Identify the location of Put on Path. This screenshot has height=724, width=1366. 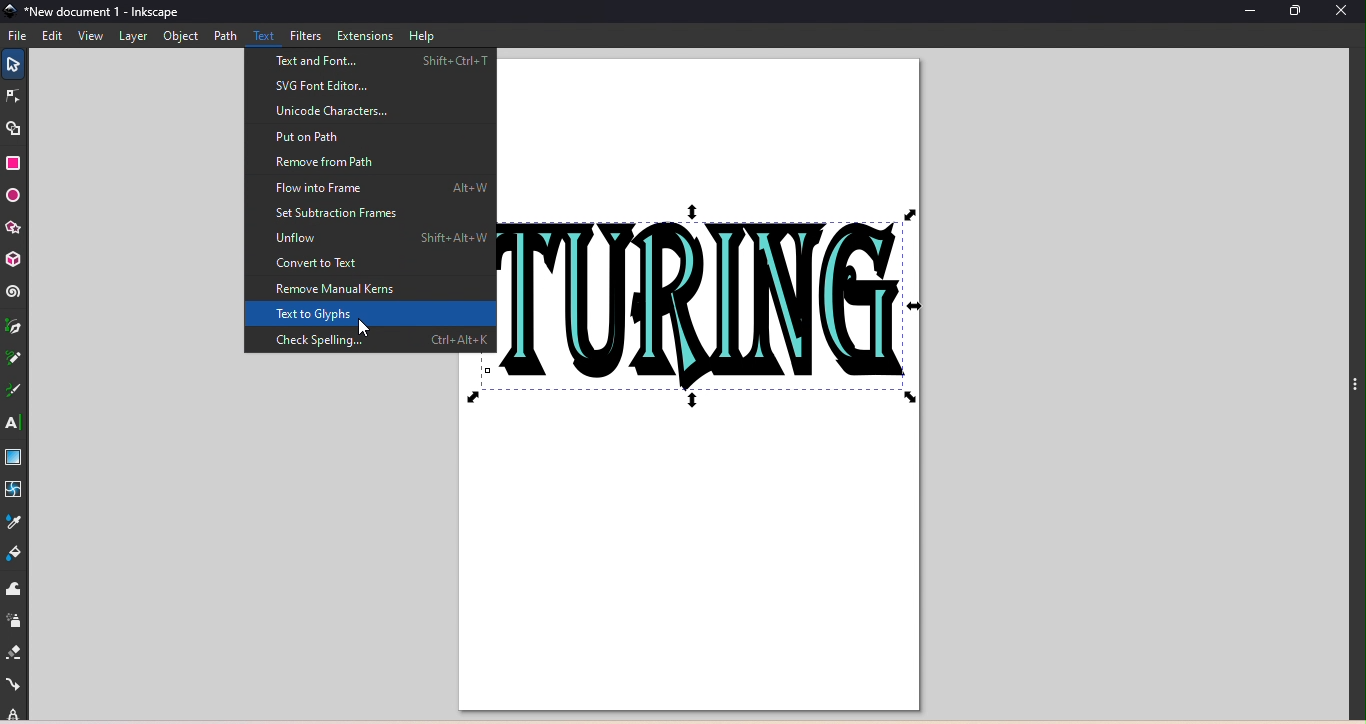
(373, 137).